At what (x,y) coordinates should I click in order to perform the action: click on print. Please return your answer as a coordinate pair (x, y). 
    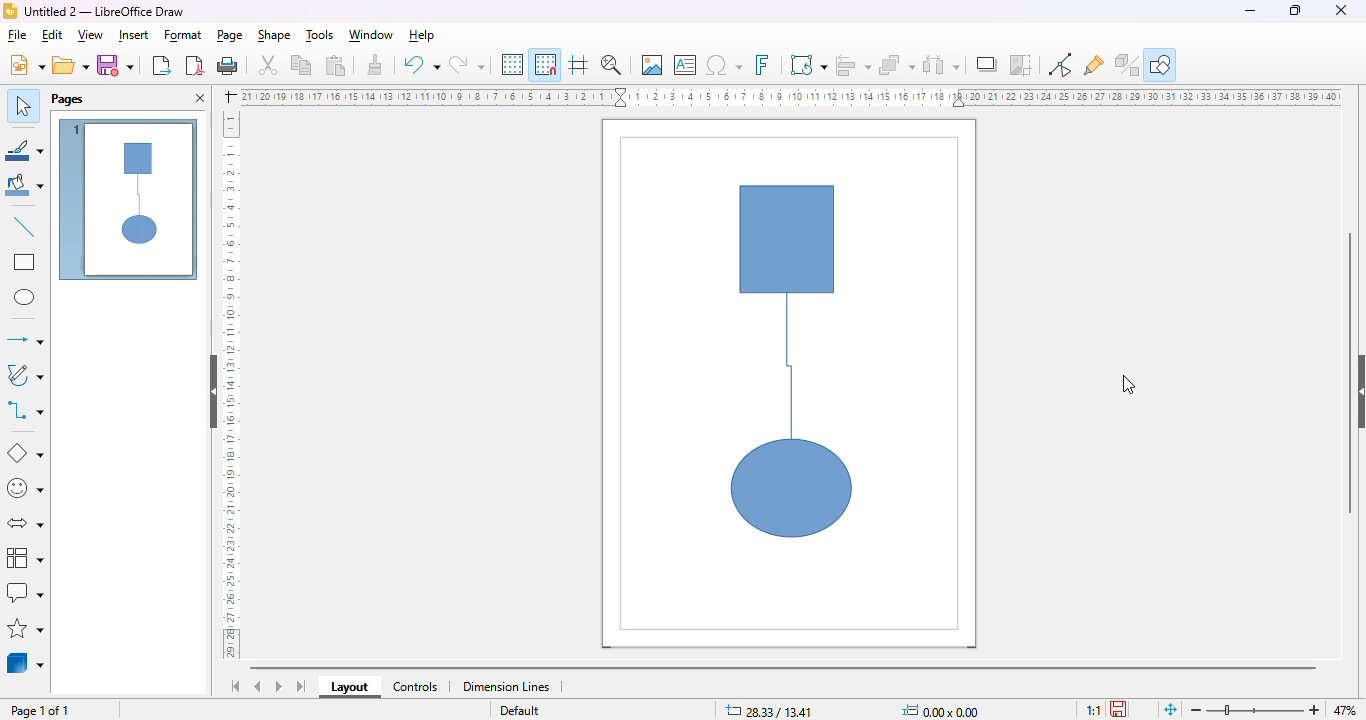
    Looking at the image, I should click on (227, 65).